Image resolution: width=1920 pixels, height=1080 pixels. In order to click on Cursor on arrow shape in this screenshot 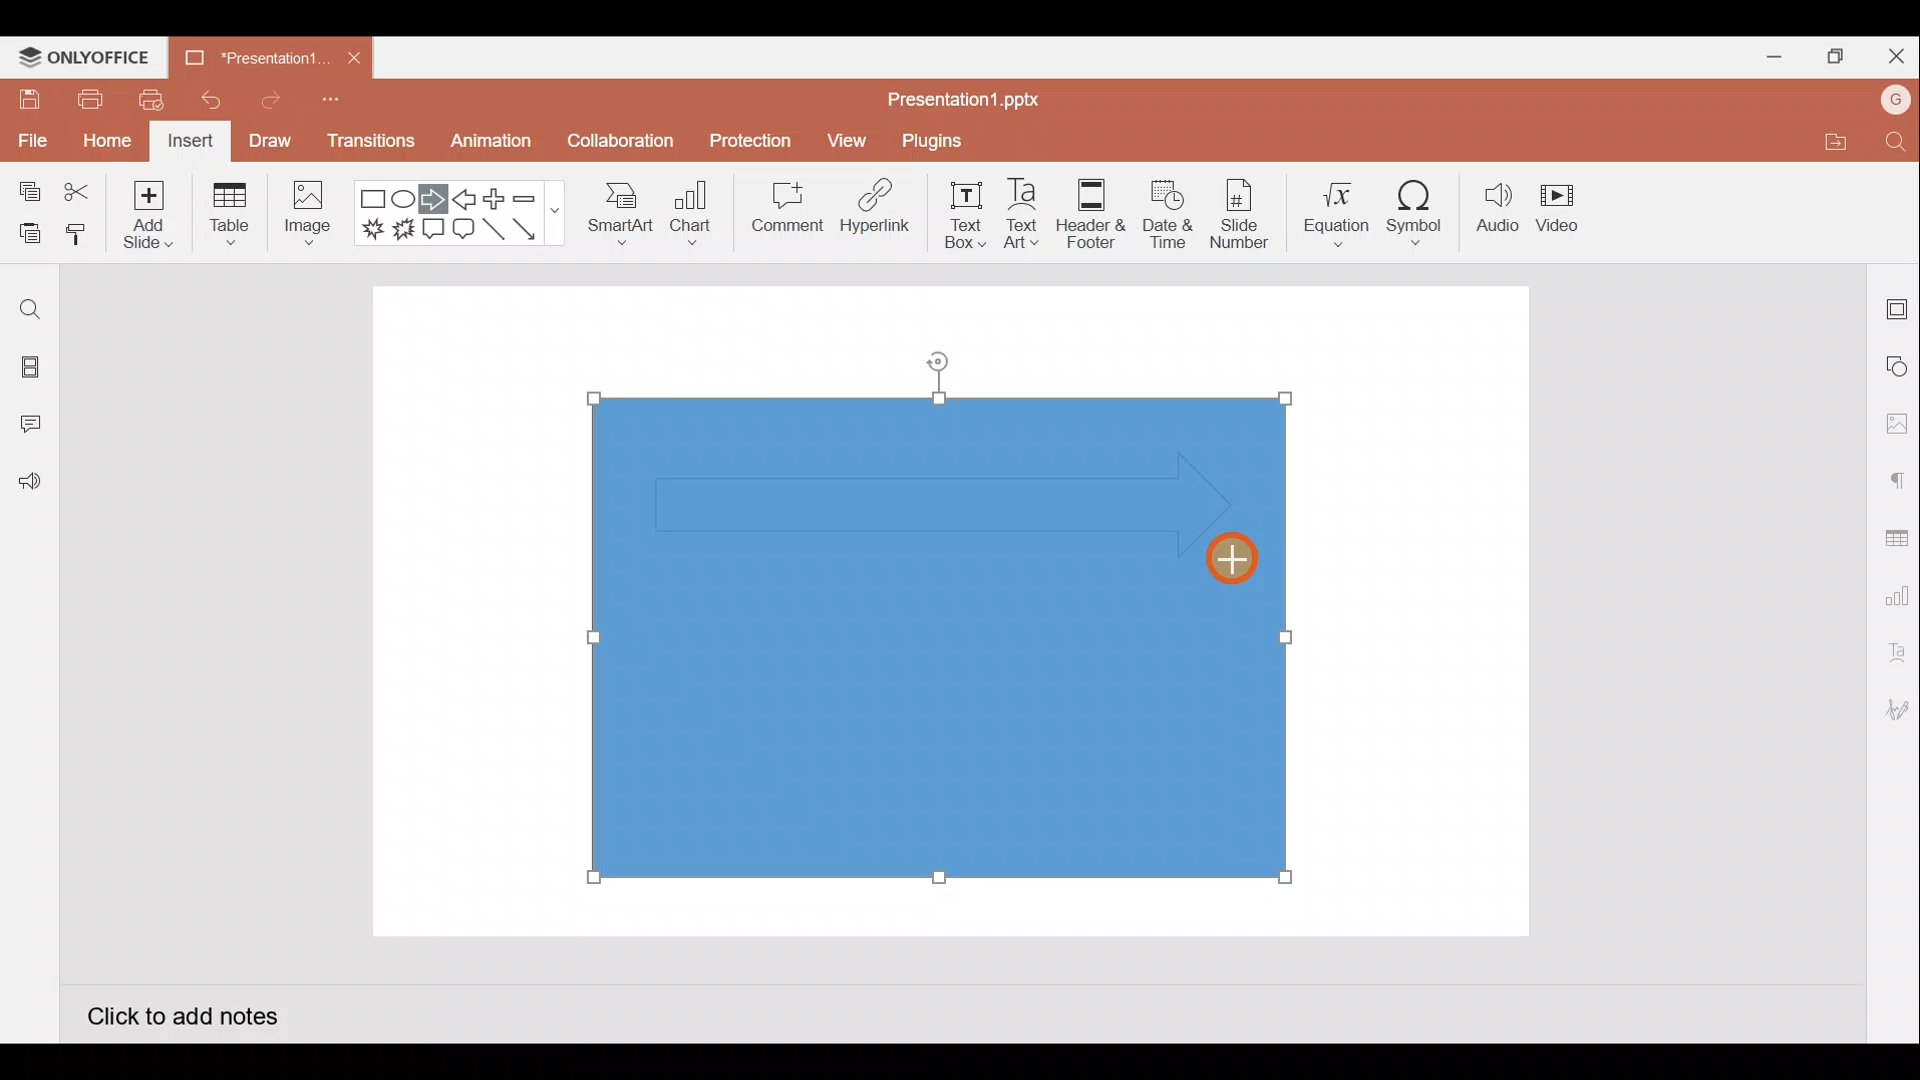, I will do `click(1223, 559)`.